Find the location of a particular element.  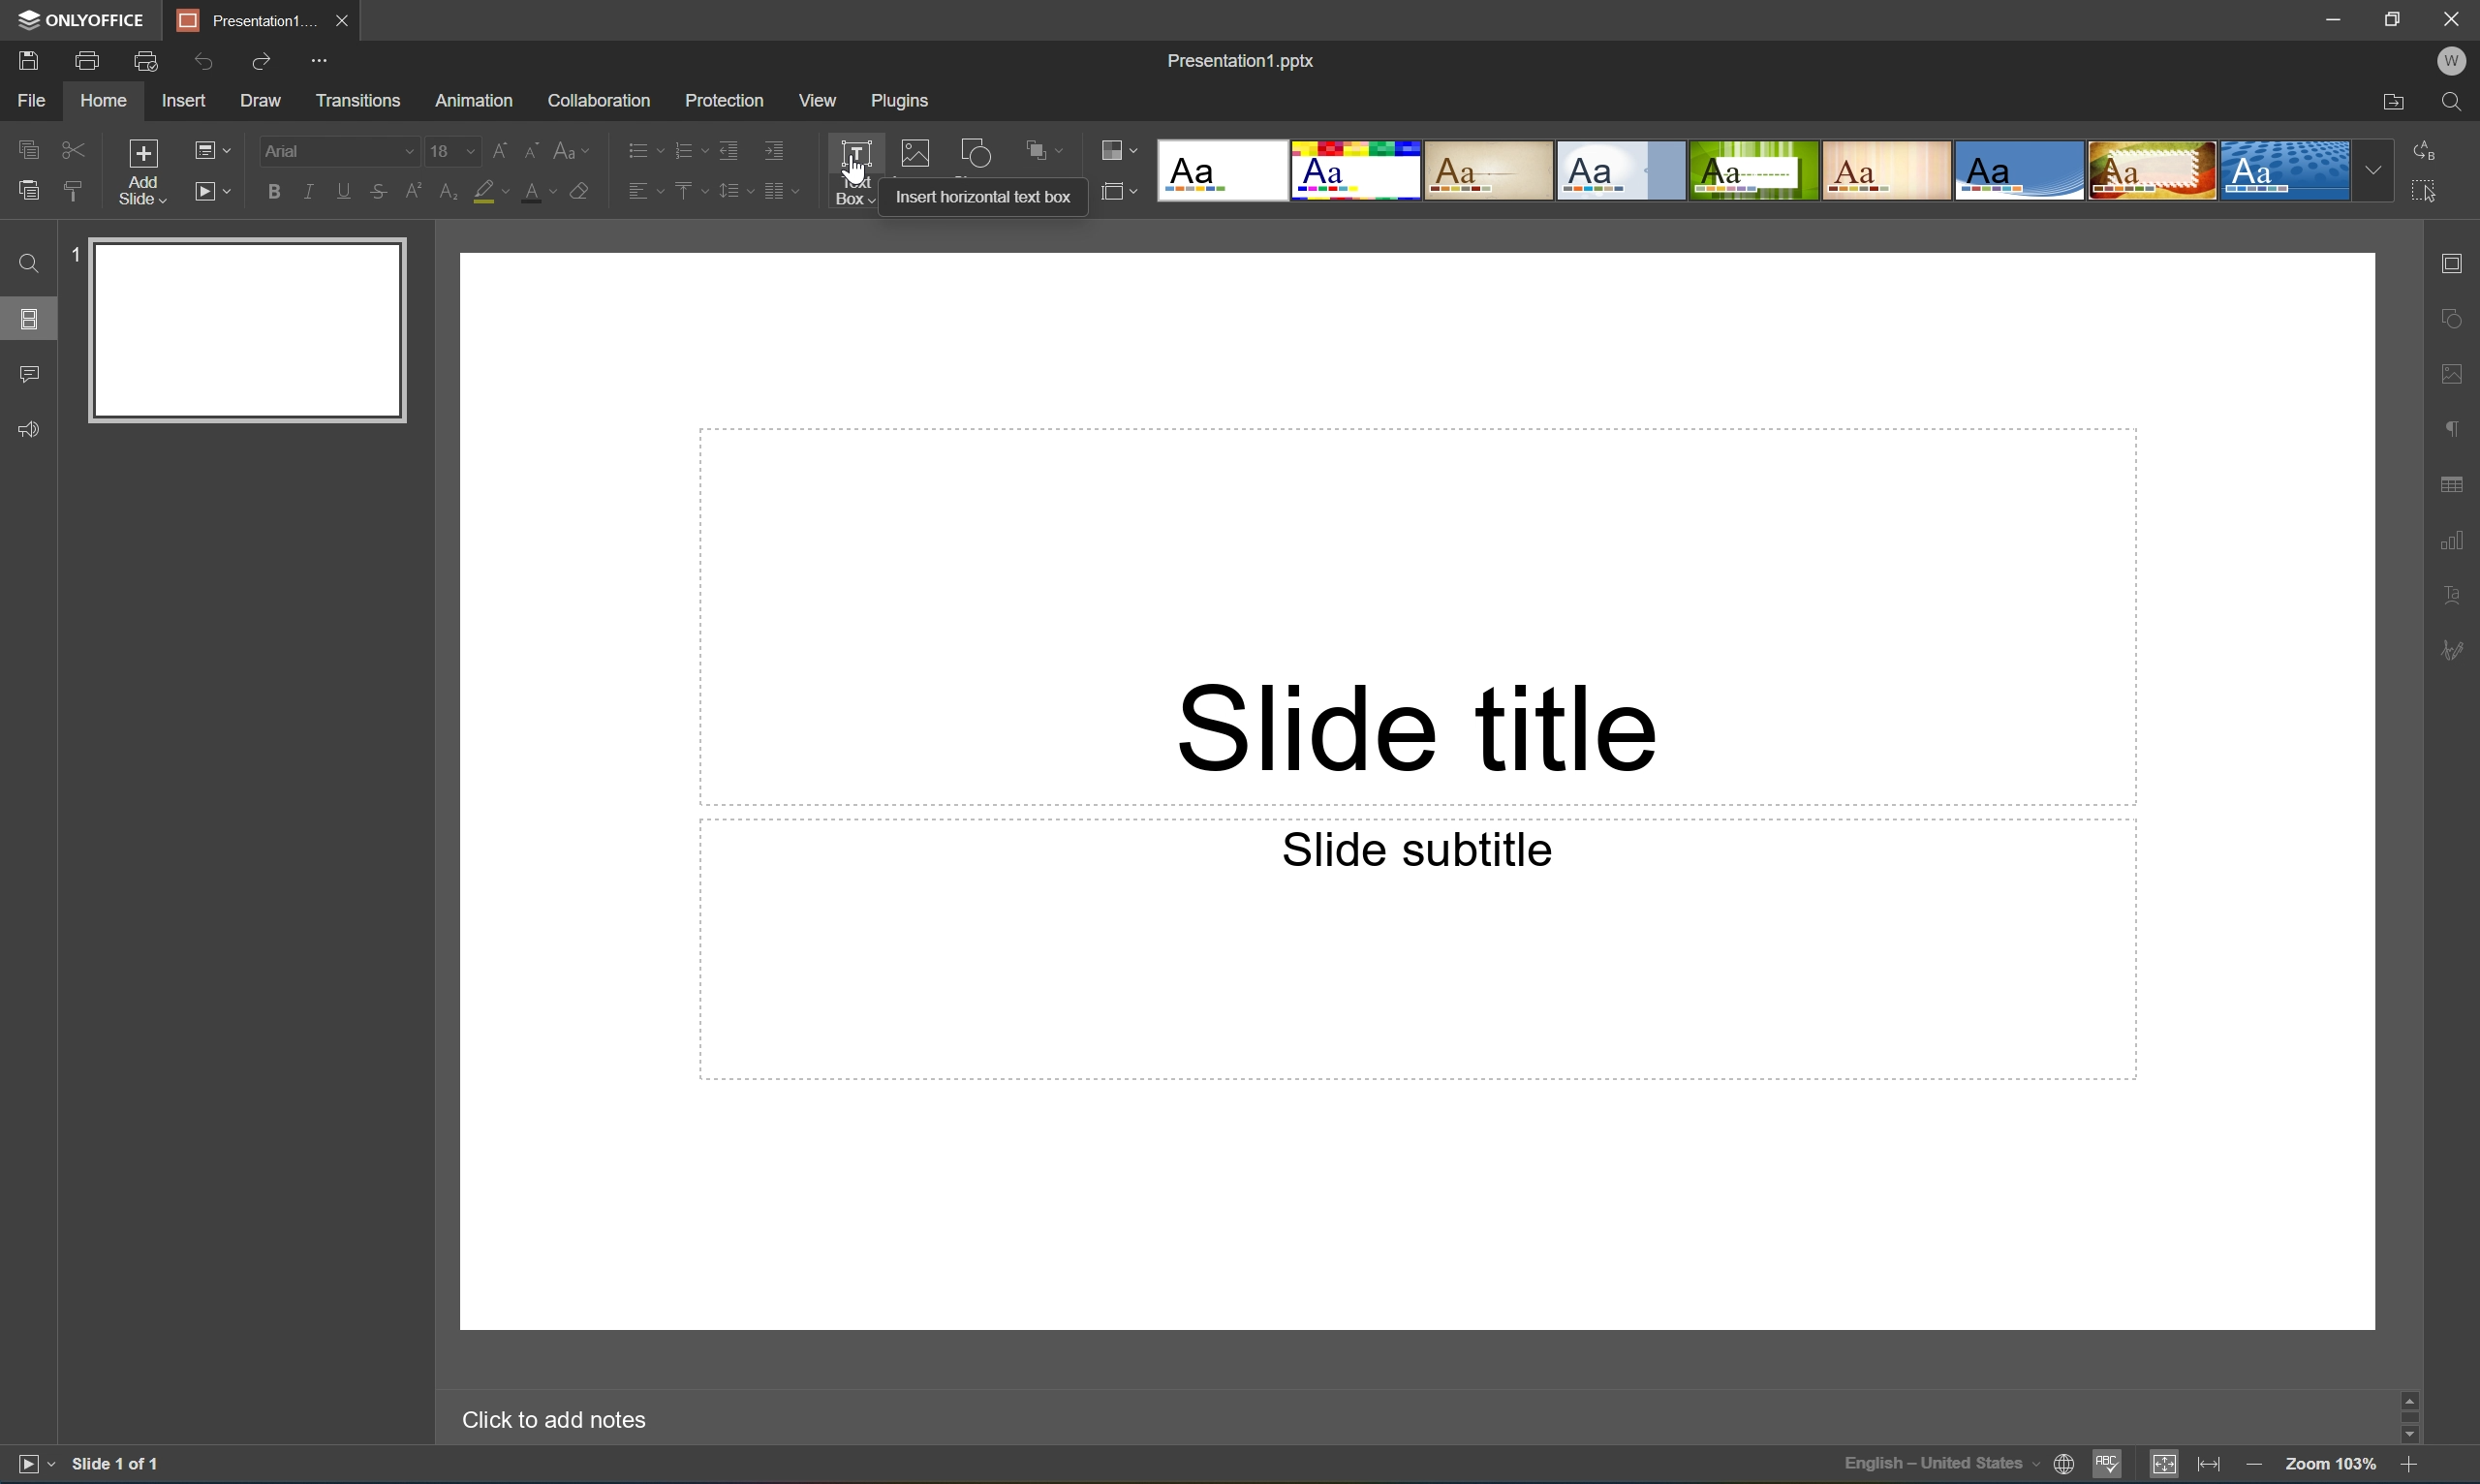

Fit to width is located at coordinates (2210, 1467).